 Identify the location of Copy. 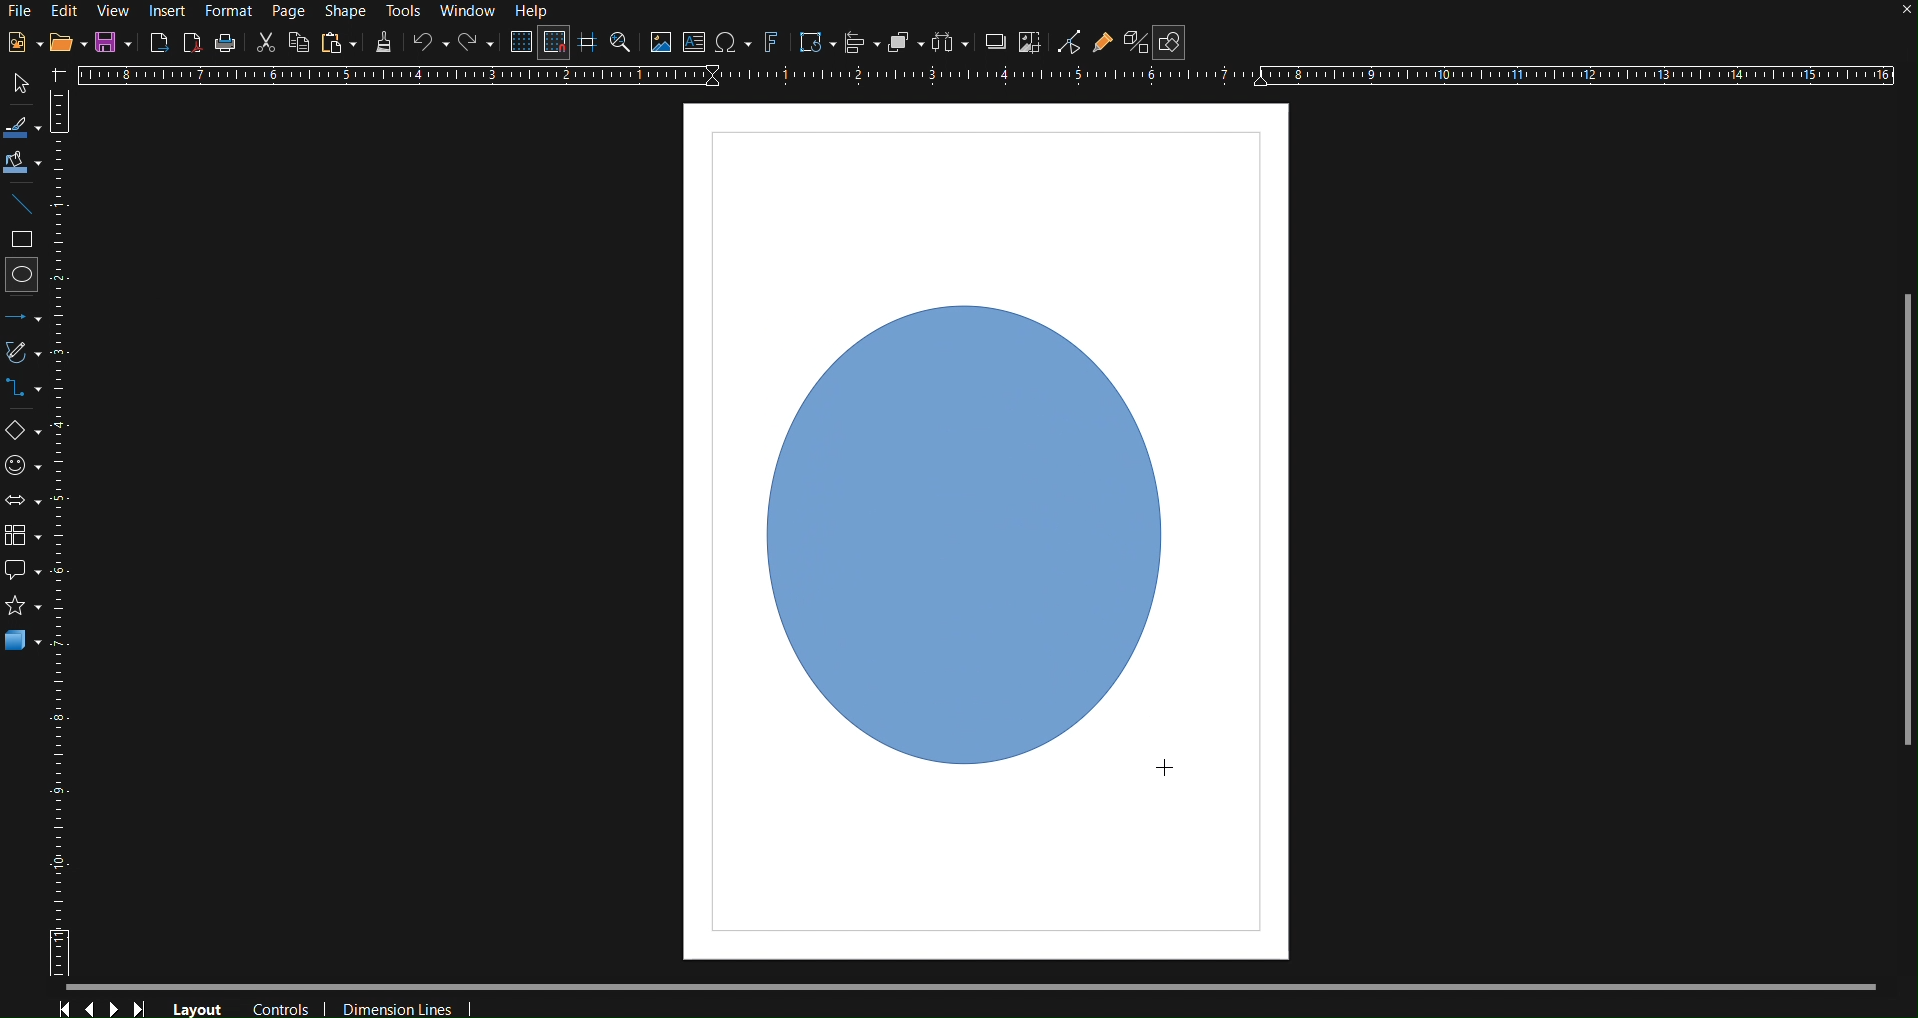
(299, 42).